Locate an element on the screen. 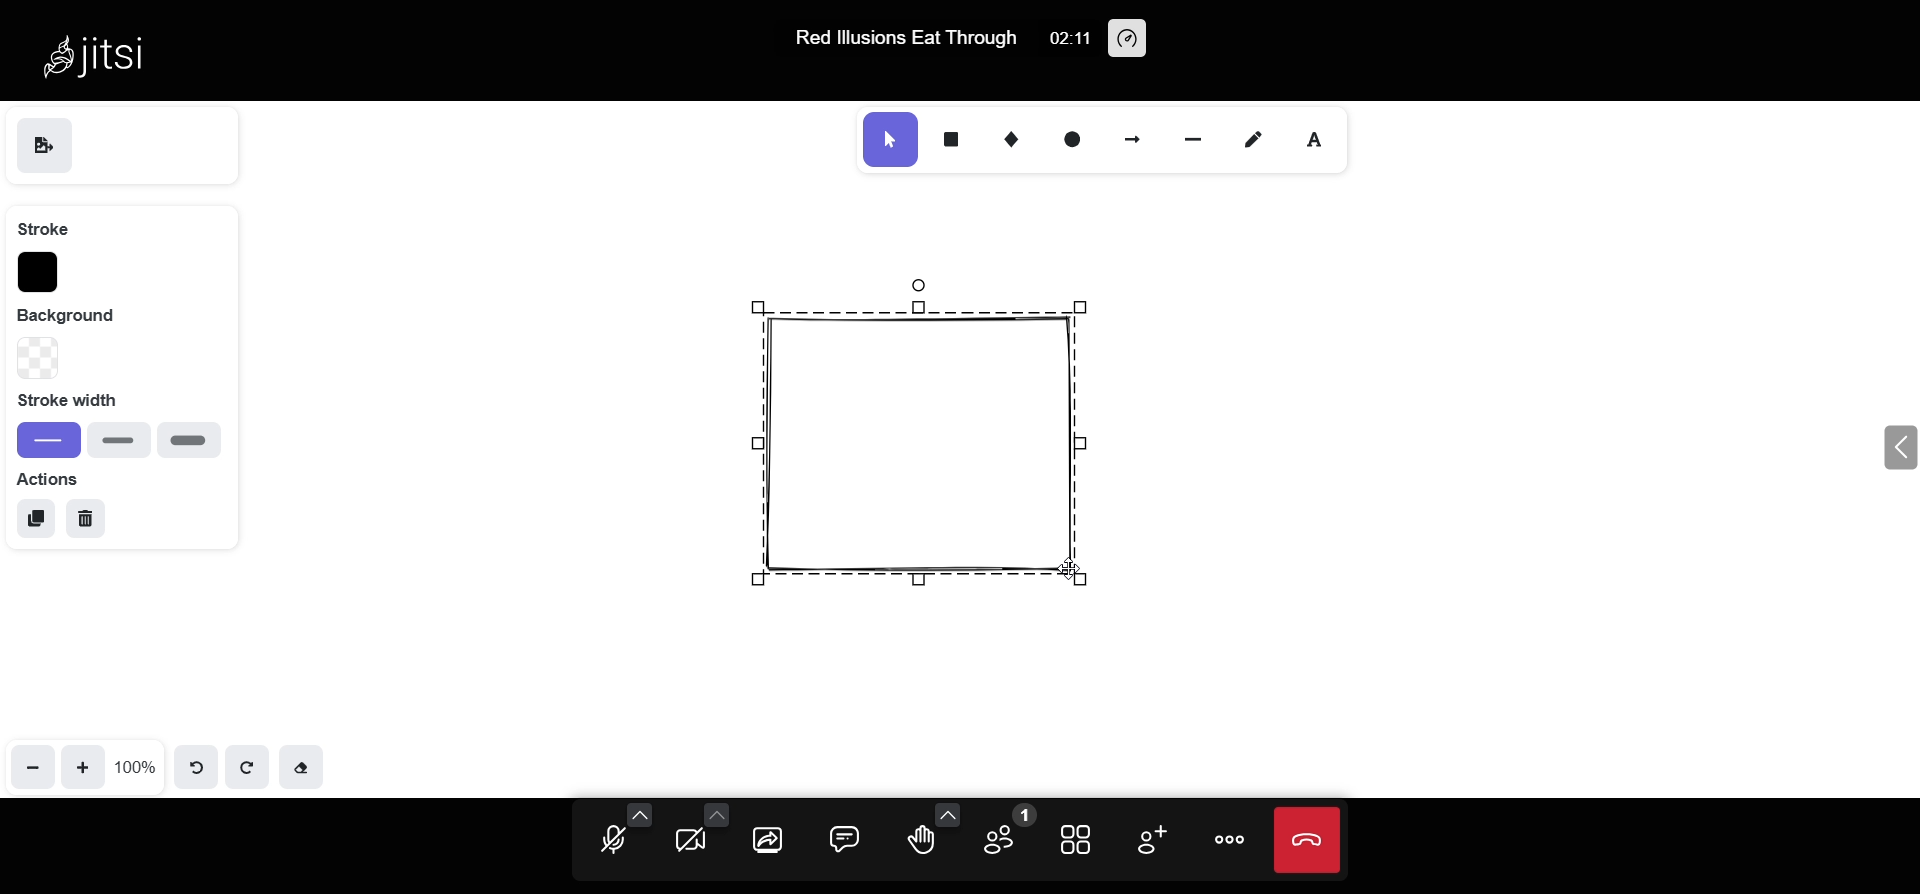 This screenshot has width=1920, height=894. select is located at coordinates (884, 137).